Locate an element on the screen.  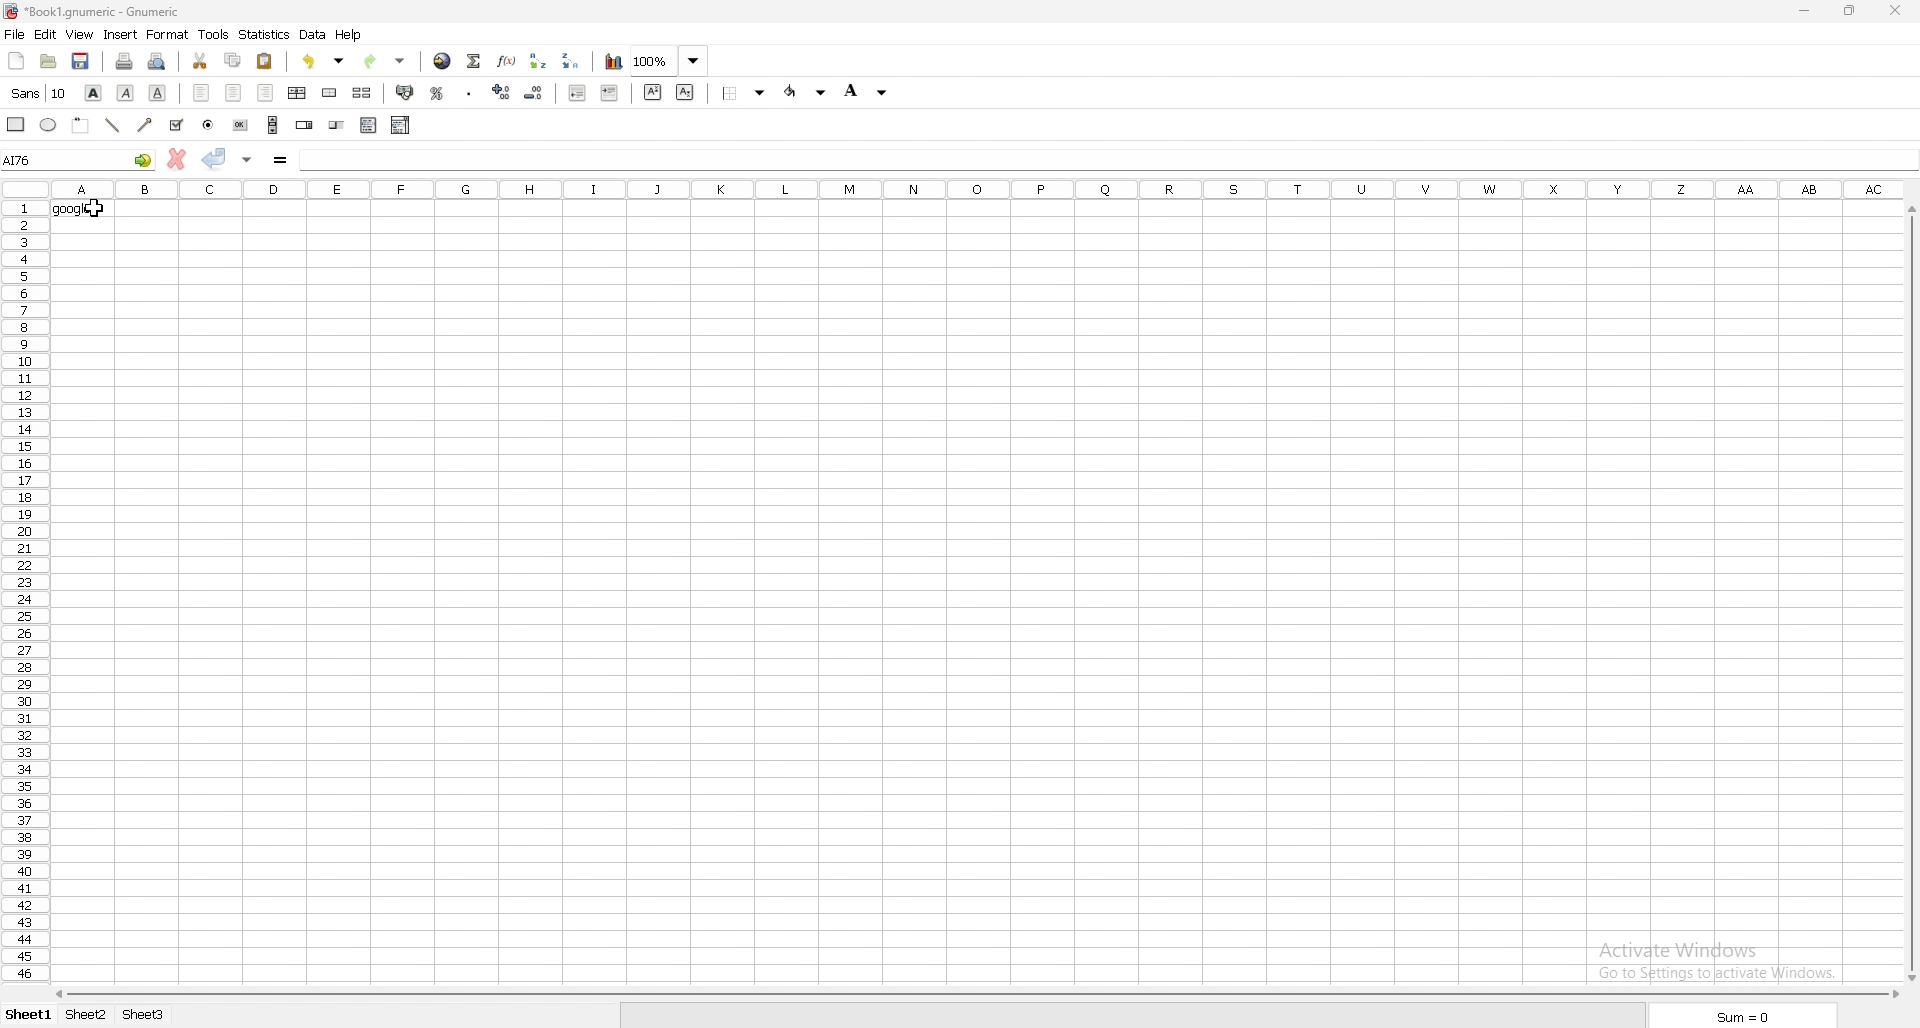
close is located at coordinates (1896, 10).